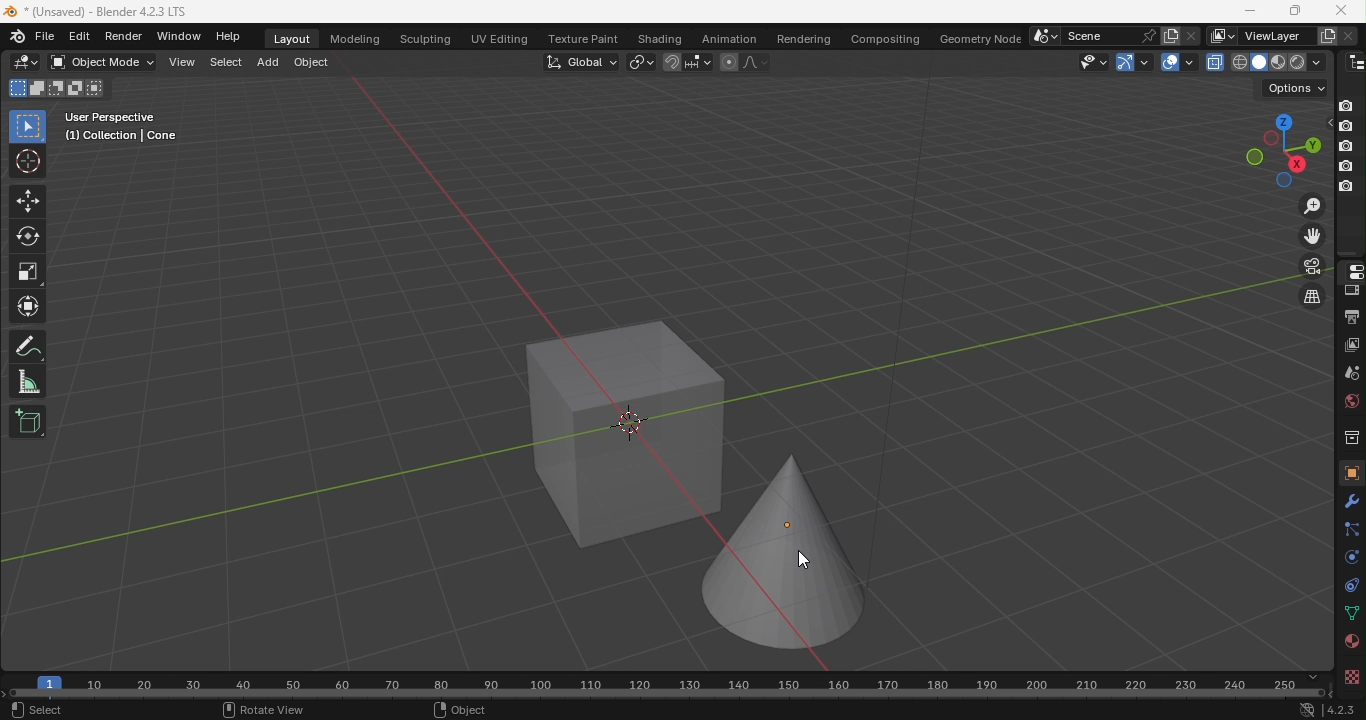 Image resolution: width=1366 pixels, height=720 pixels. Describe the element at coordinates (1328, 34) in the screenshot. I see `Add view layer` at that location.